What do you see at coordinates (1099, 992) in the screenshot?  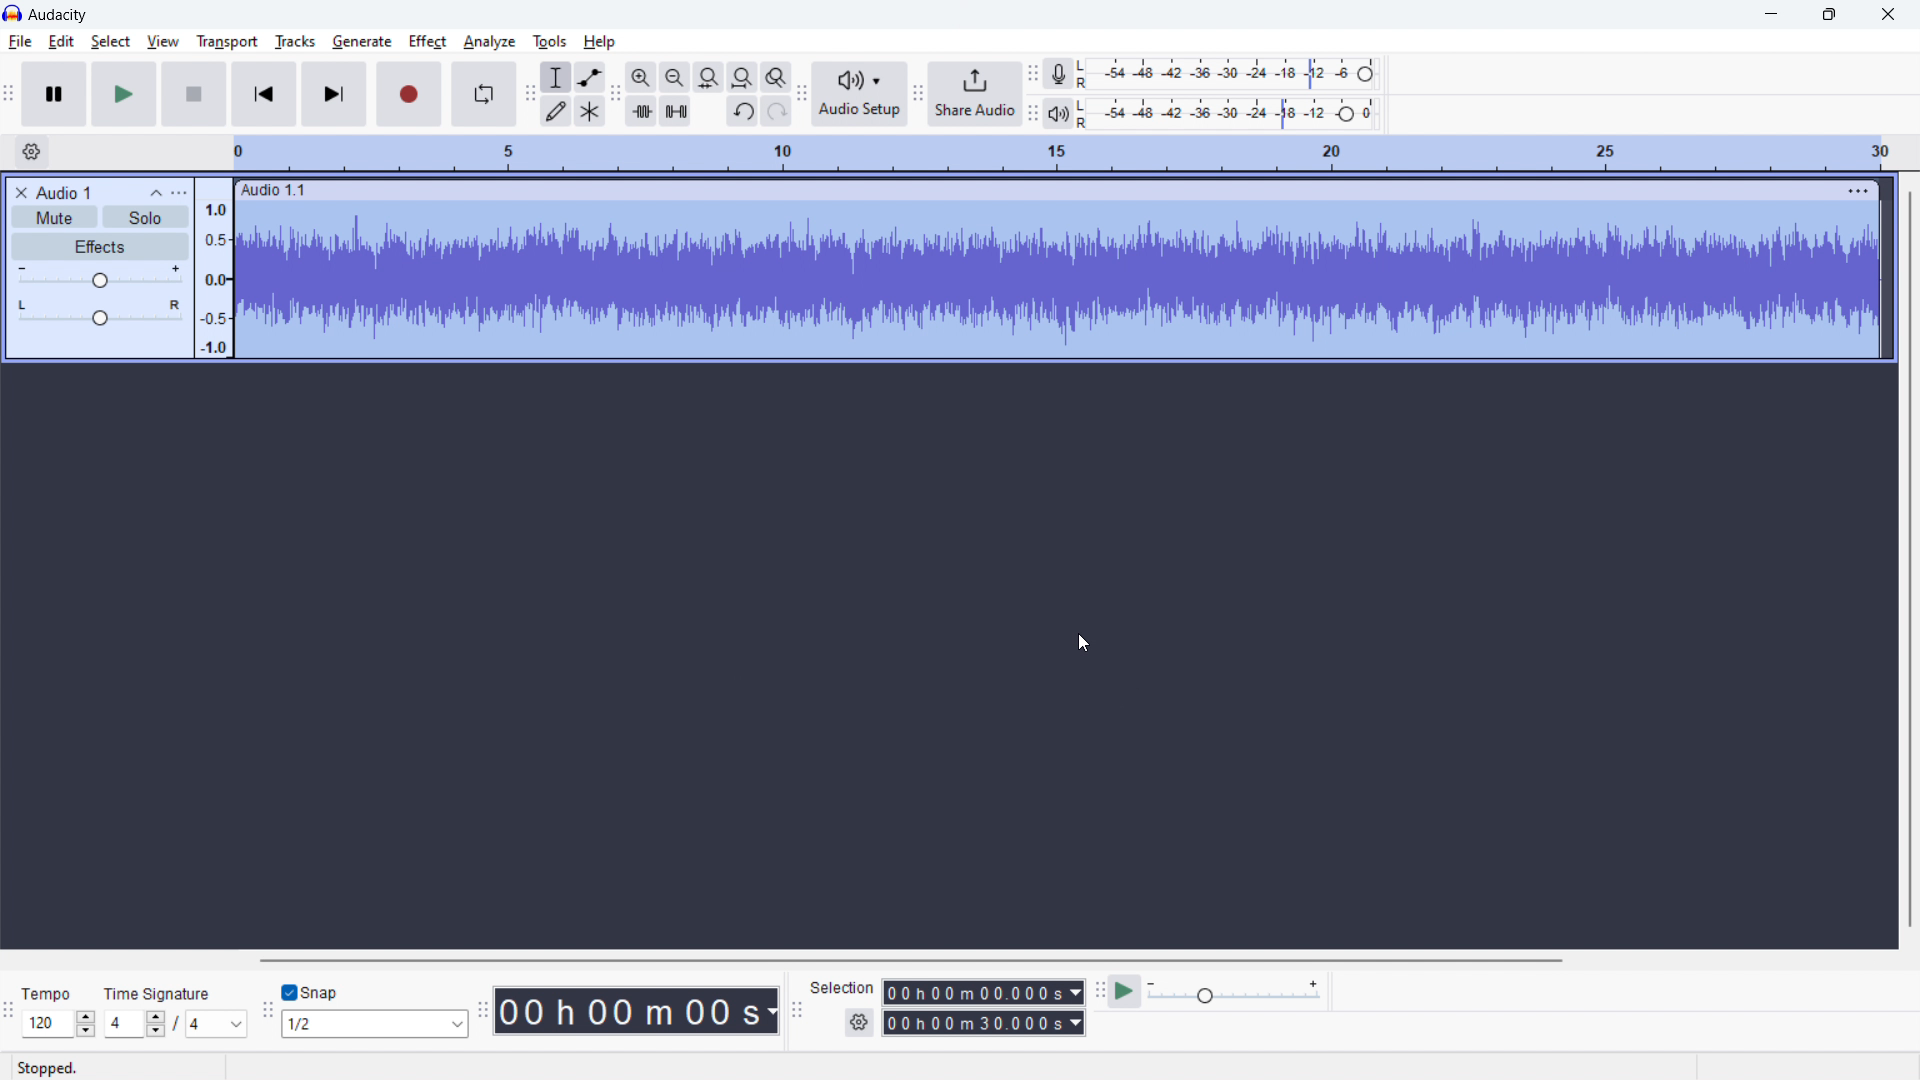 I see `play at speed toolbar` at bounding box center [1099, 992].